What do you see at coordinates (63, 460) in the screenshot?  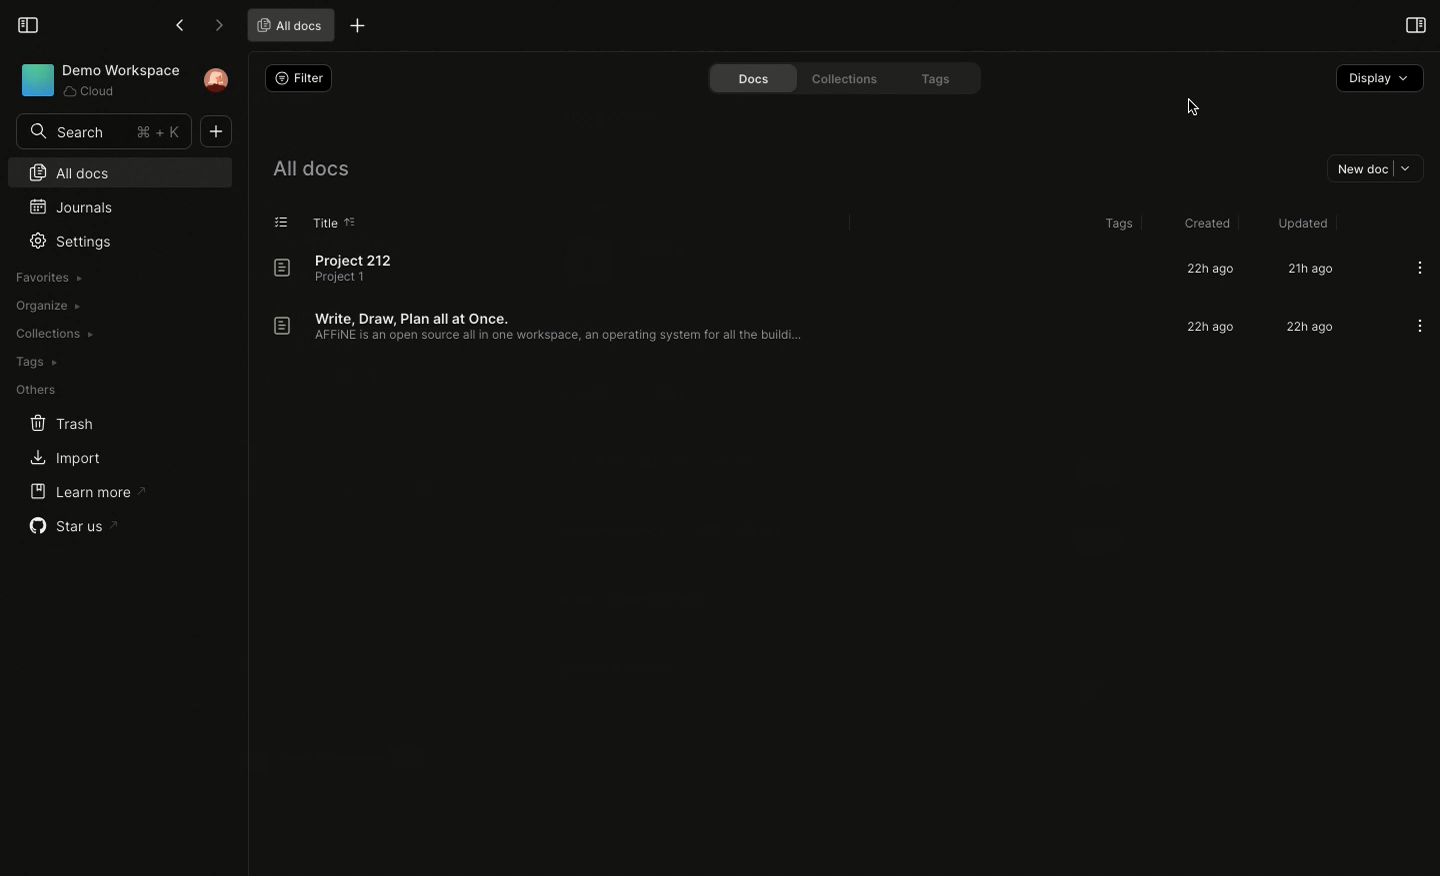 I see `Import` at bounding box center [63, 460].